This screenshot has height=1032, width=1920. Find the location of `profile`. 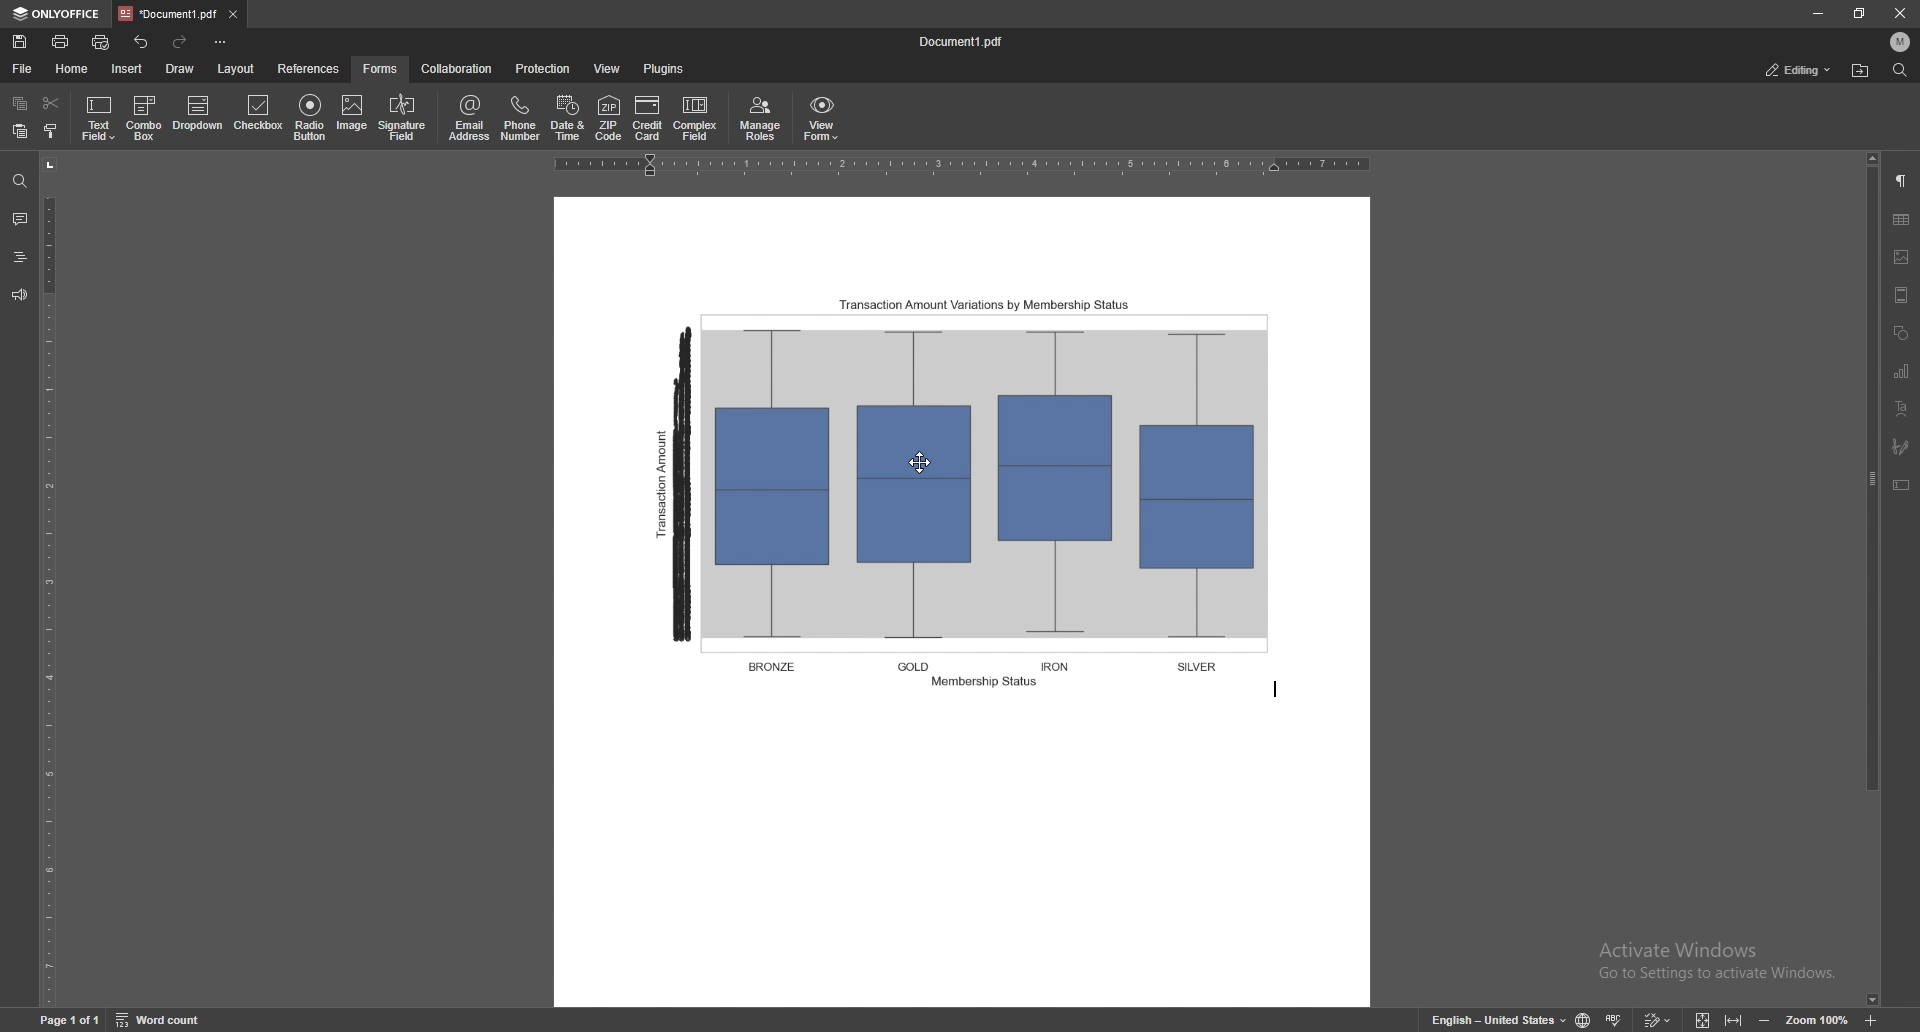

profile is located at coordinates (1900, 41).